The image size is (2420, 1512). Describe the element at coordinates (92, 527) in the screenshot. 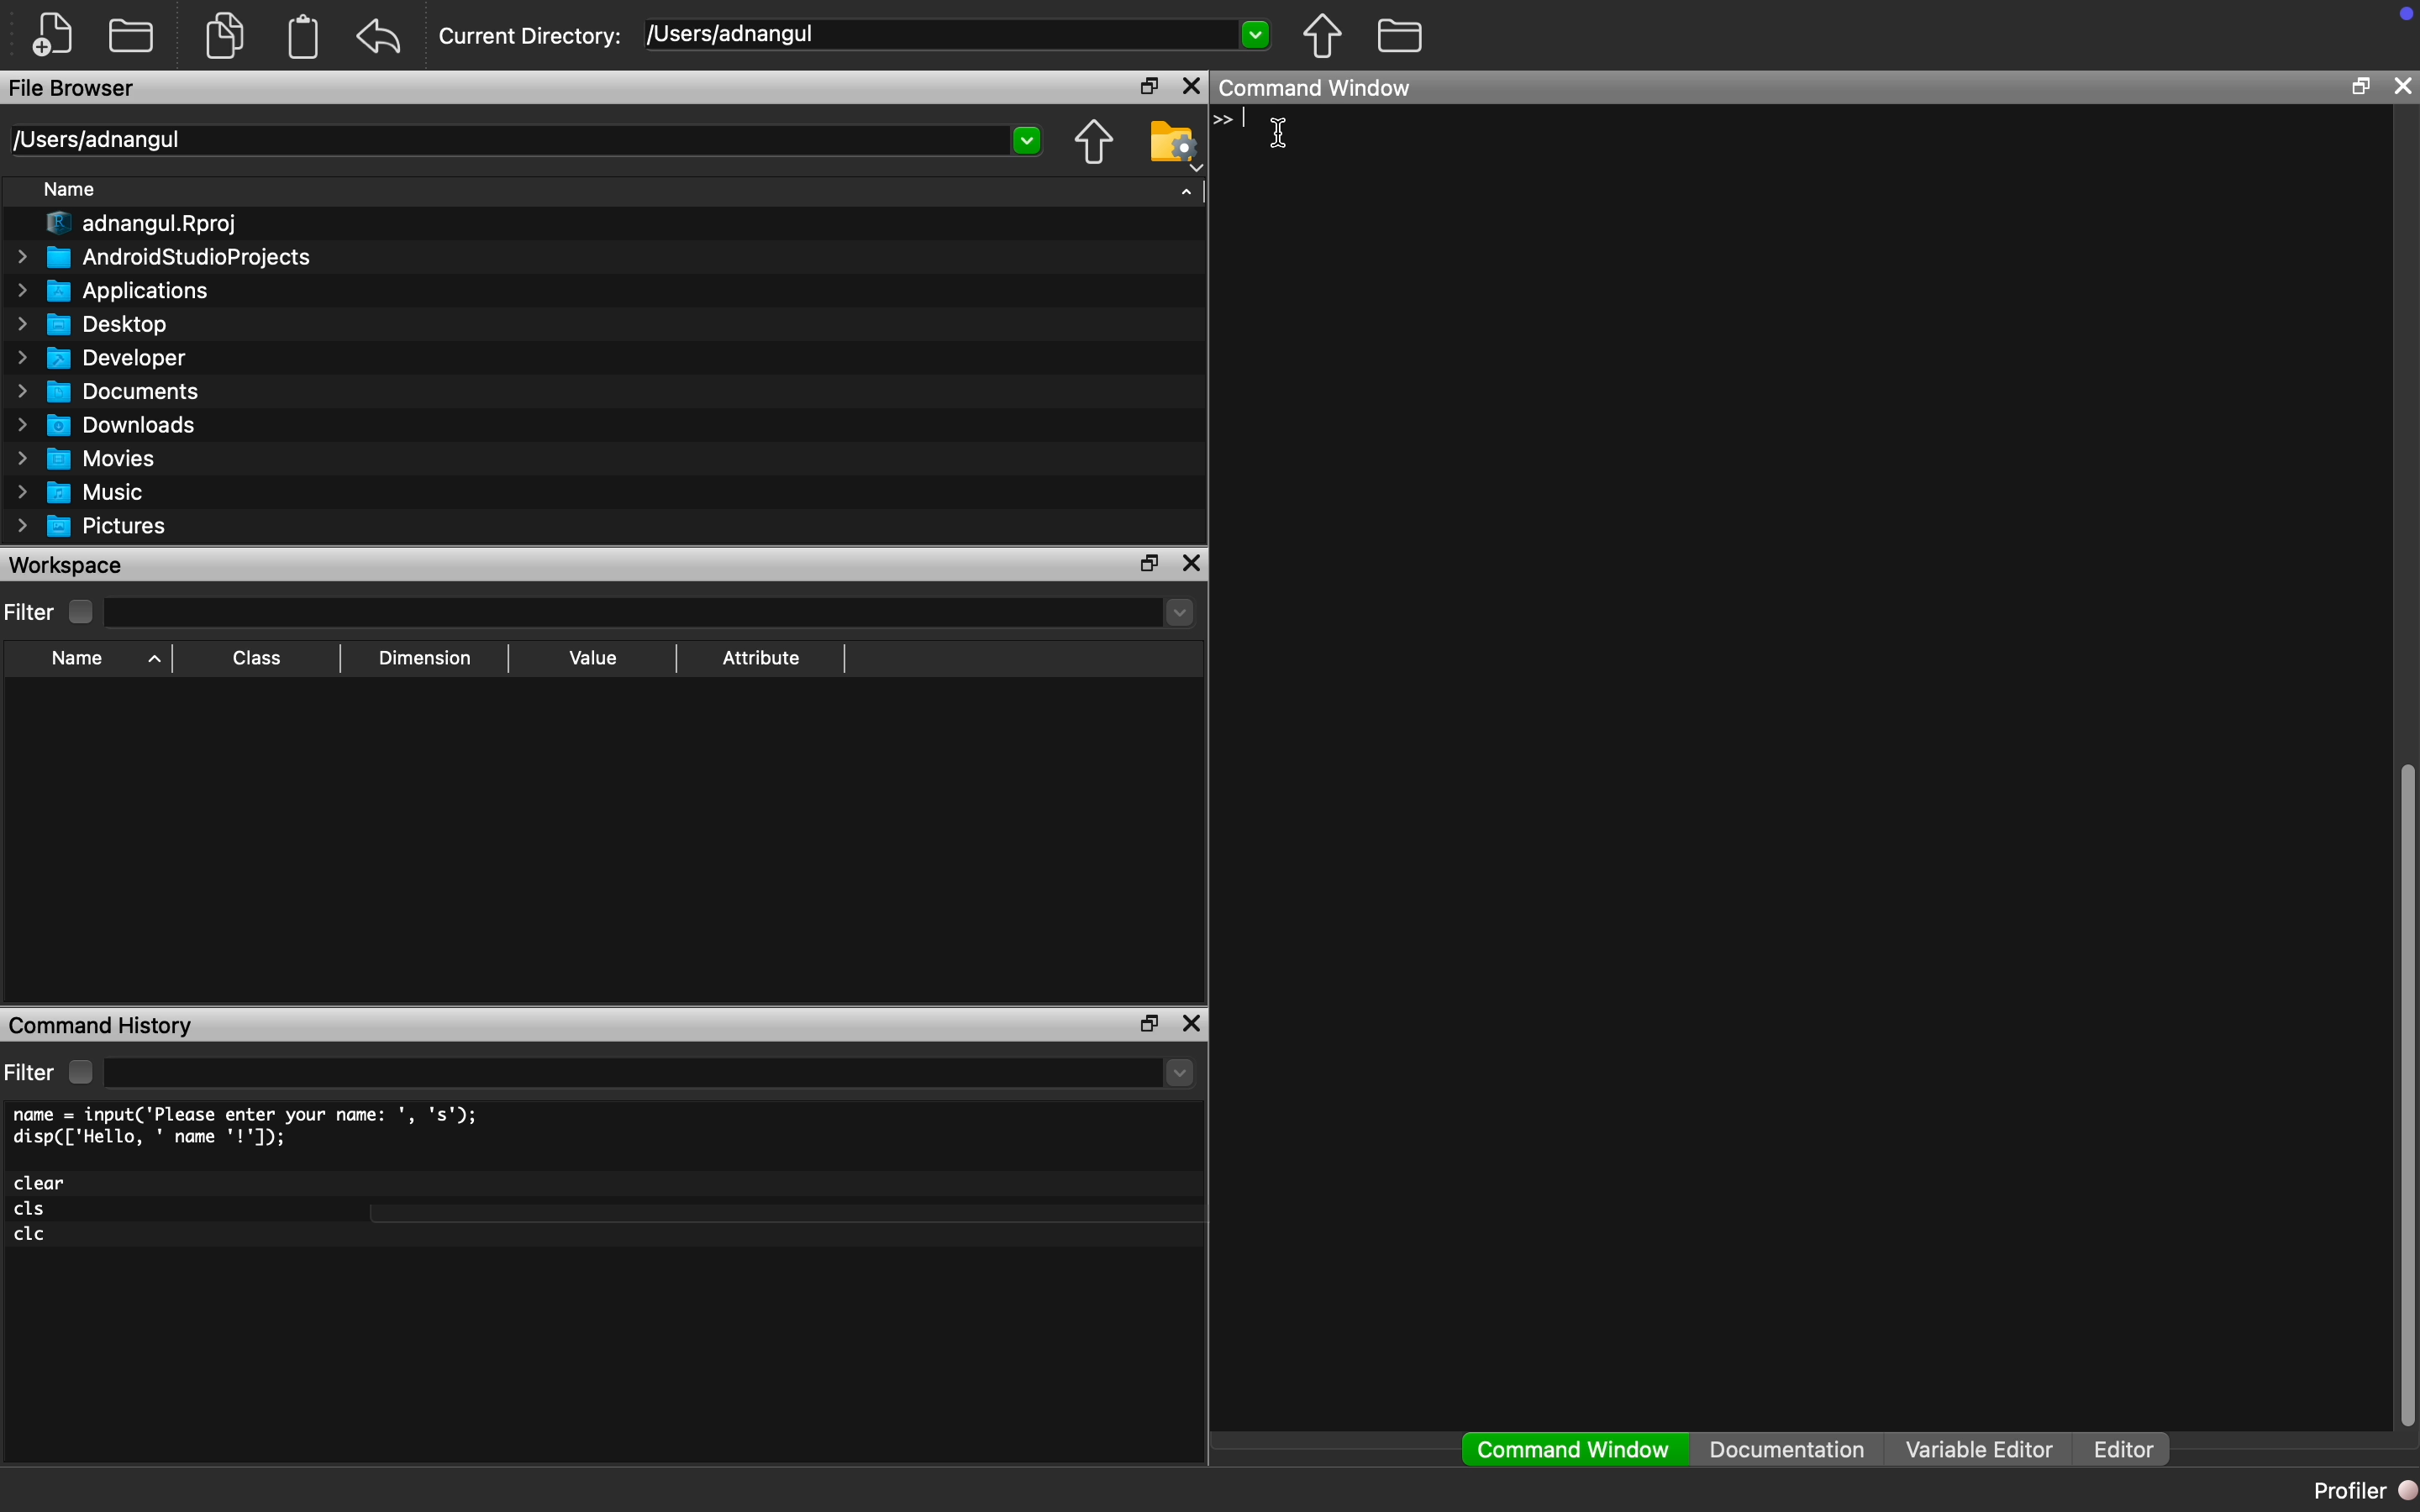

I see `Pictures` at that location.